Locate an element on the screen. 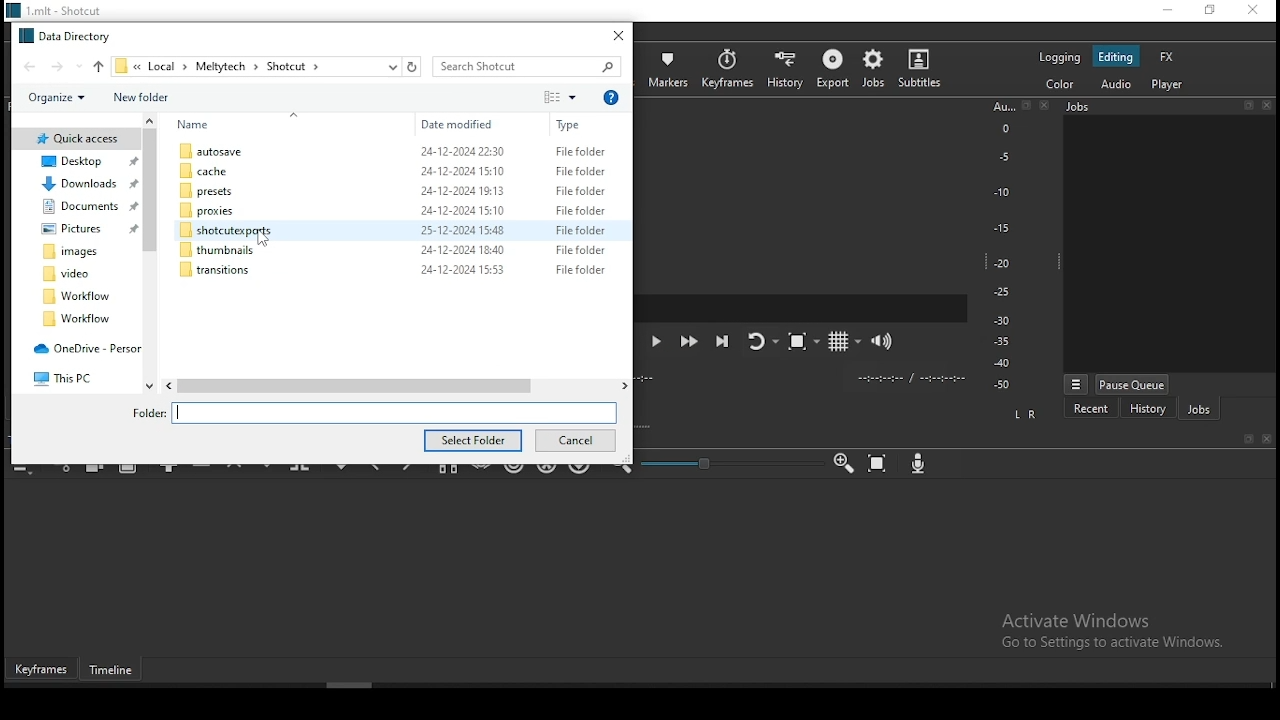 The height and width of the screenshot is (720, 1280). fx is located at coordinates (1167, 56).